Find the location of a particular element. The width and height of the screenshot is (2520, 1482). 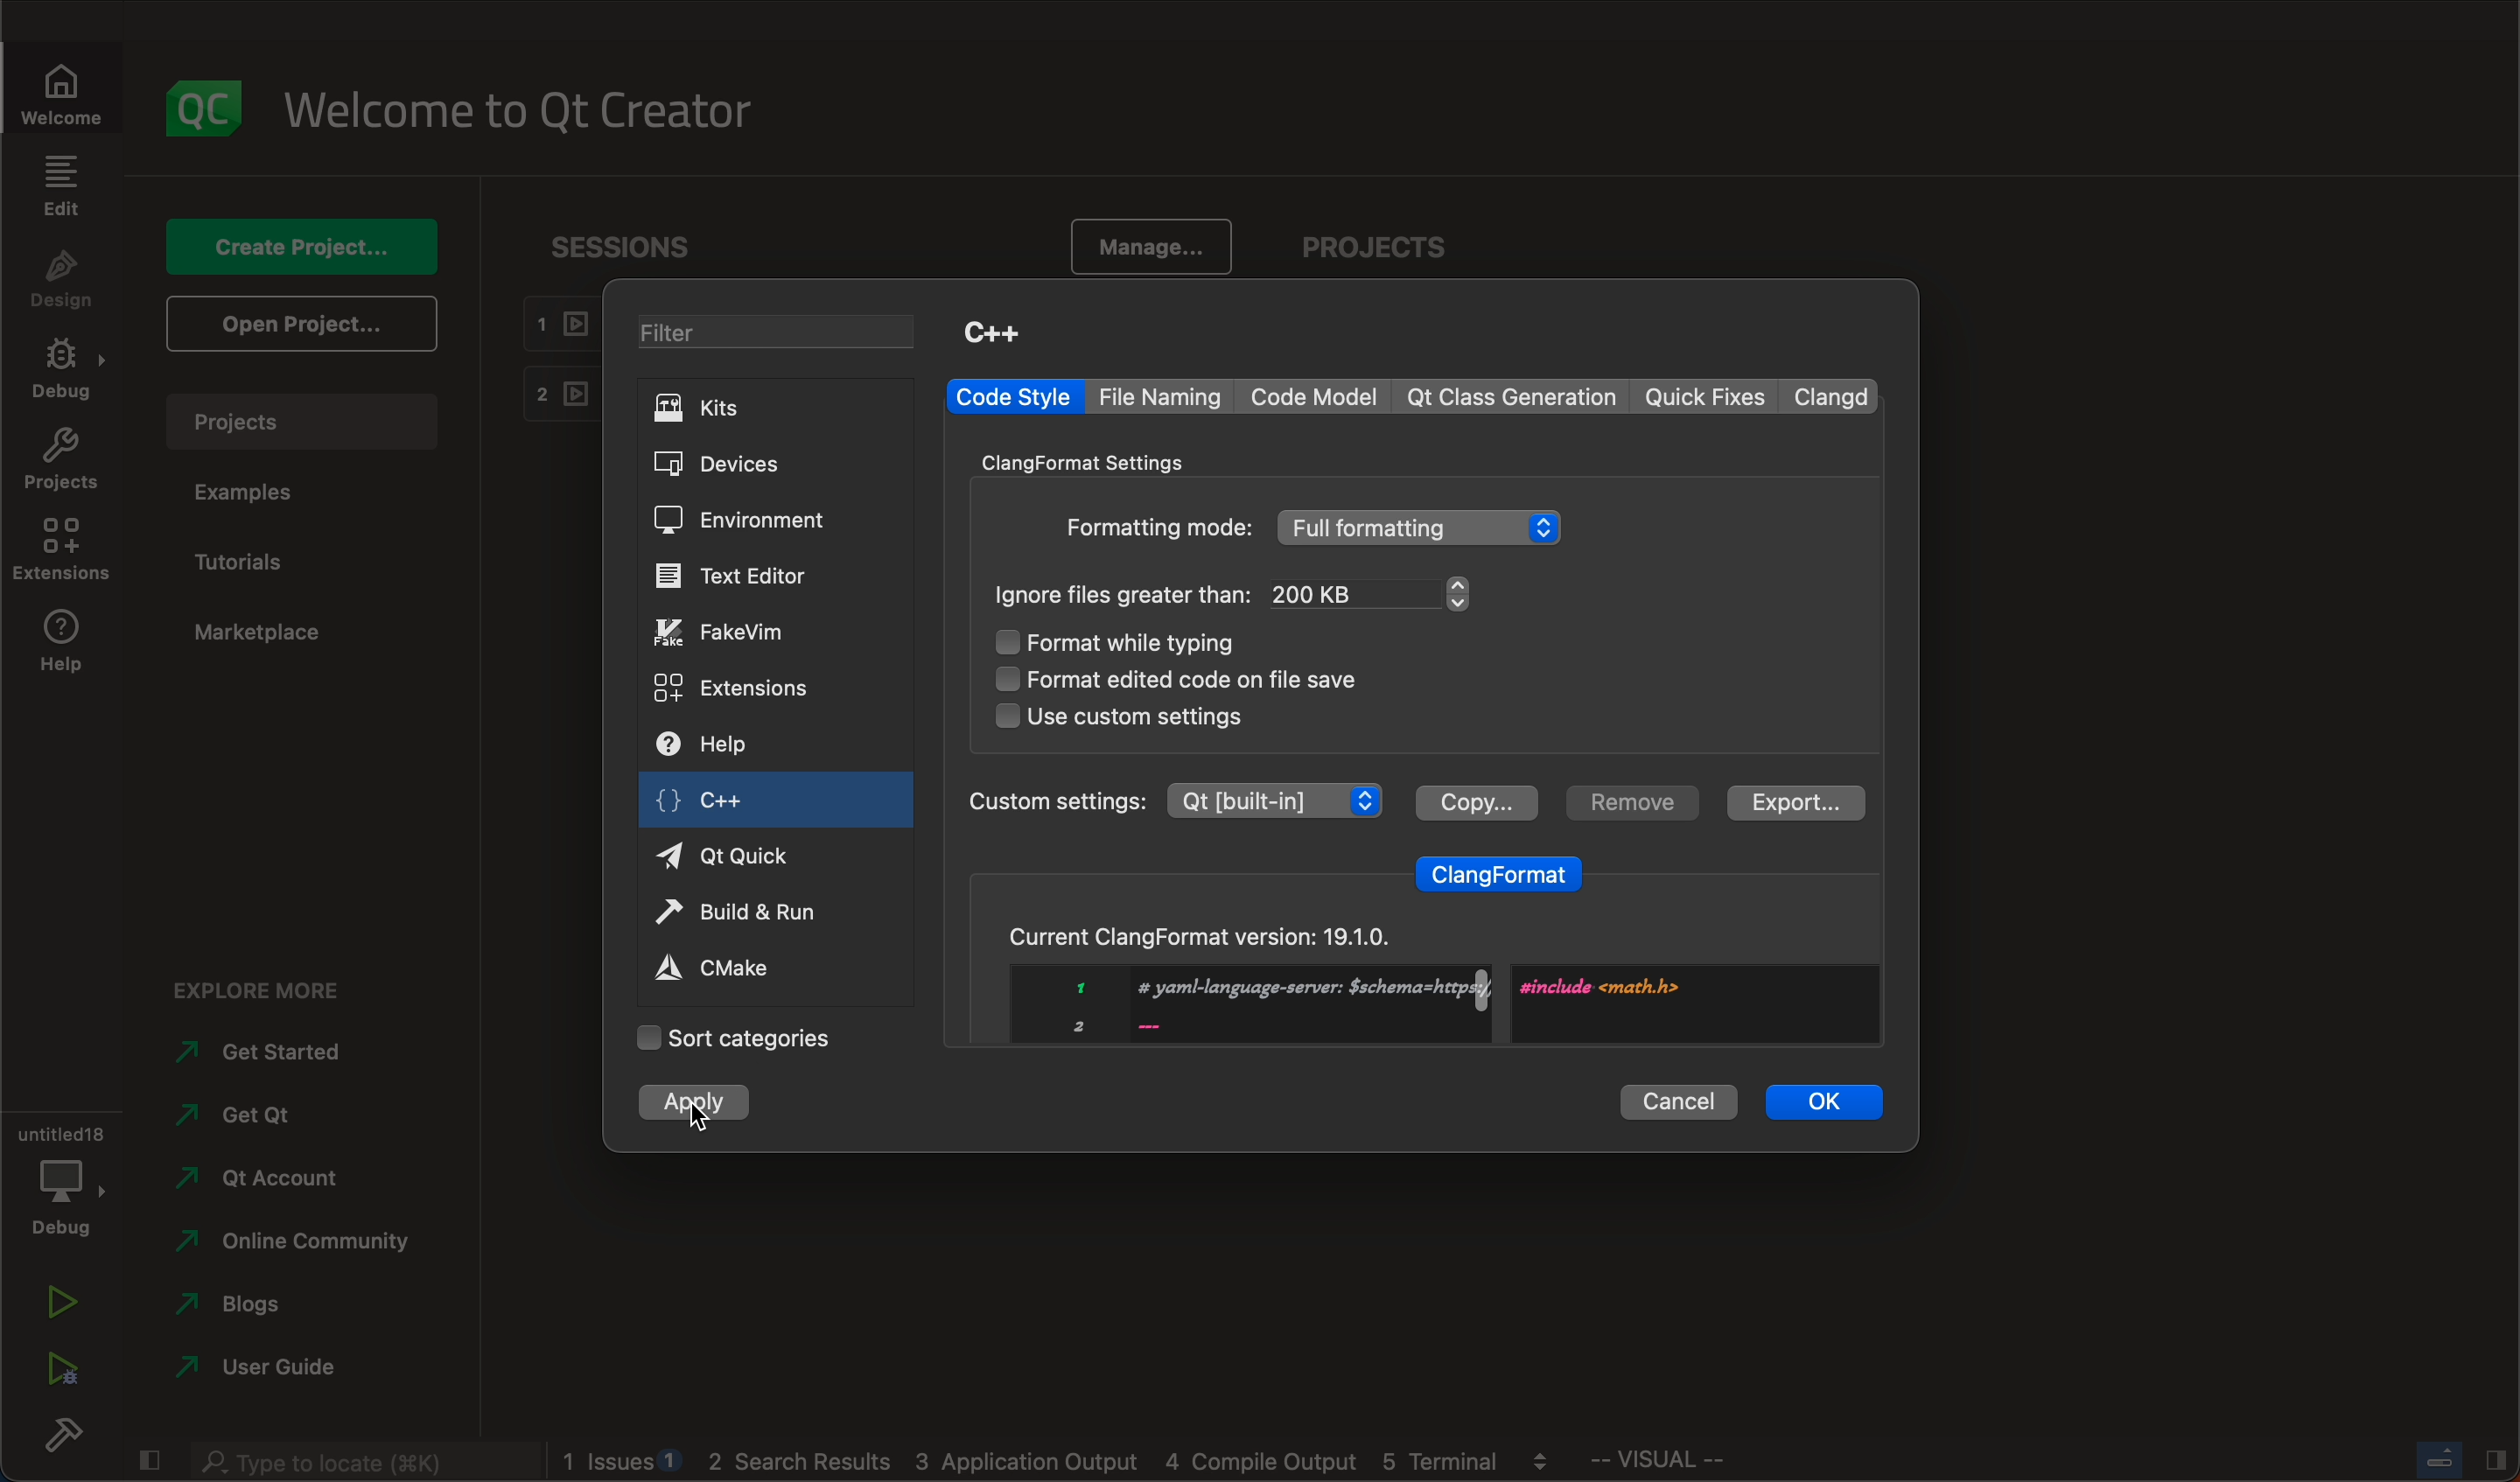

custom setting is located at coordinates (1172, 800).